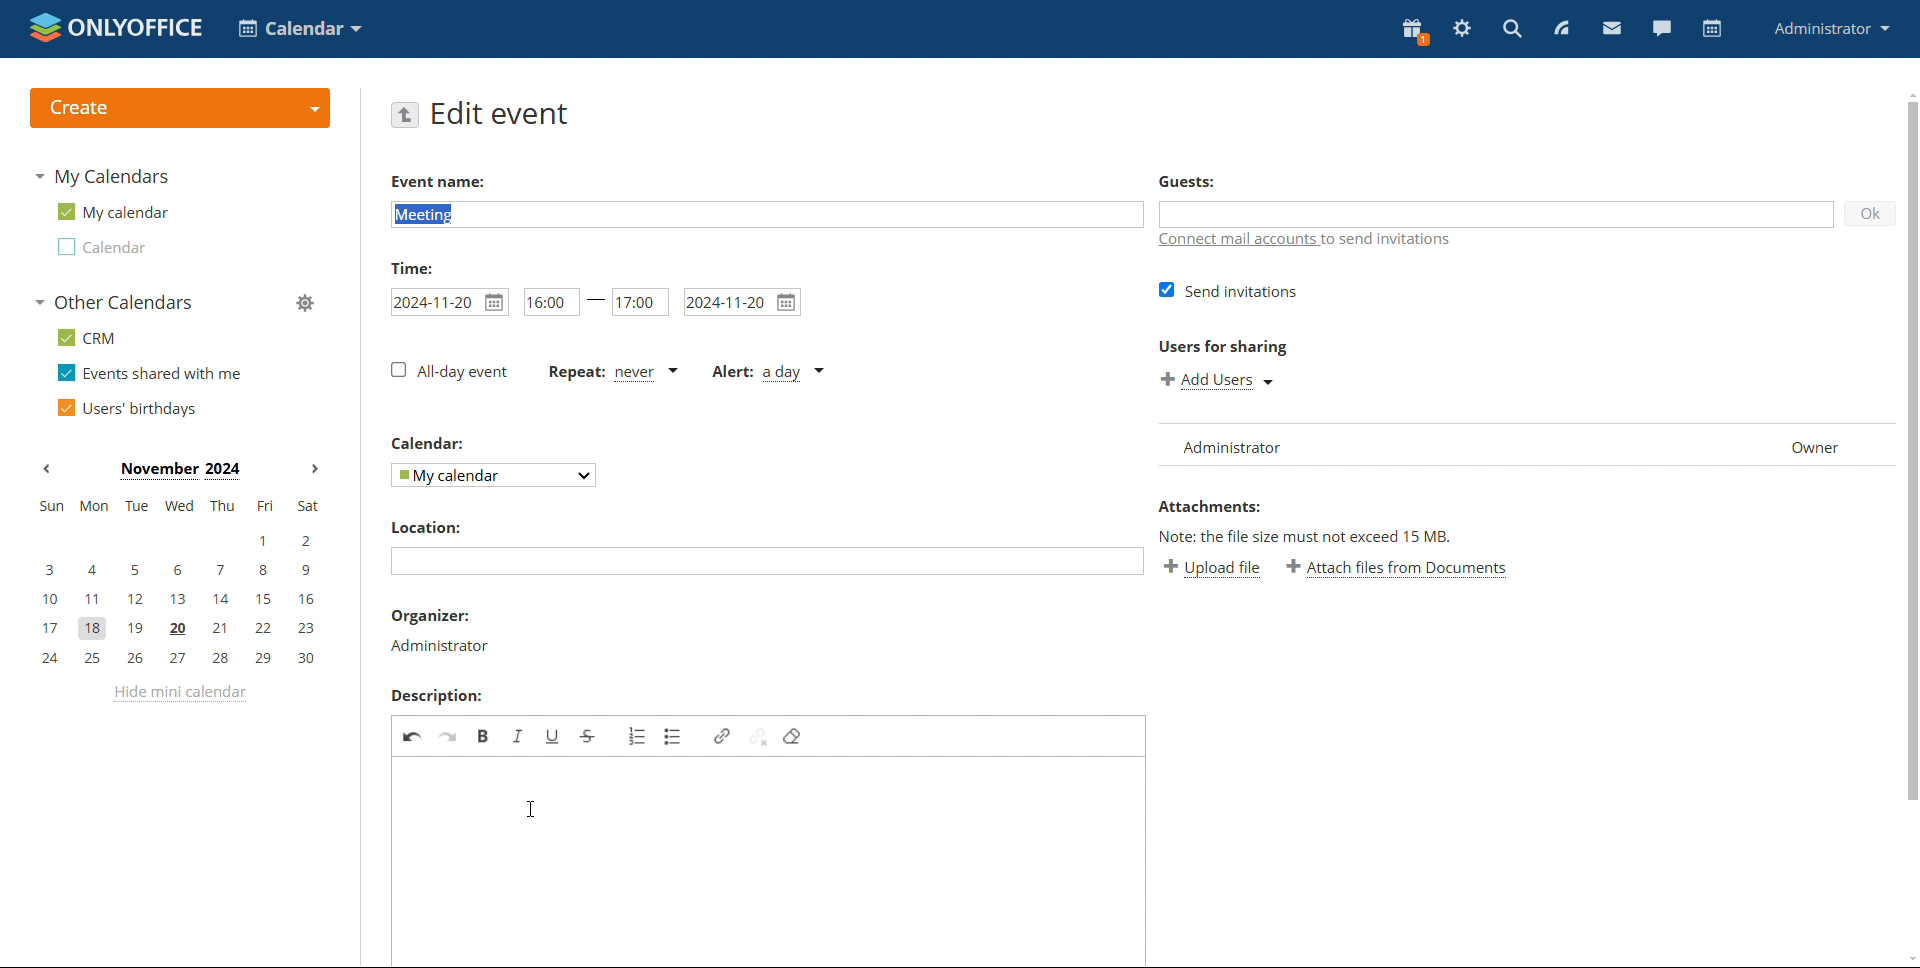 The image size is (1920, 968). I want to click on upload file, so click(1214, 570).